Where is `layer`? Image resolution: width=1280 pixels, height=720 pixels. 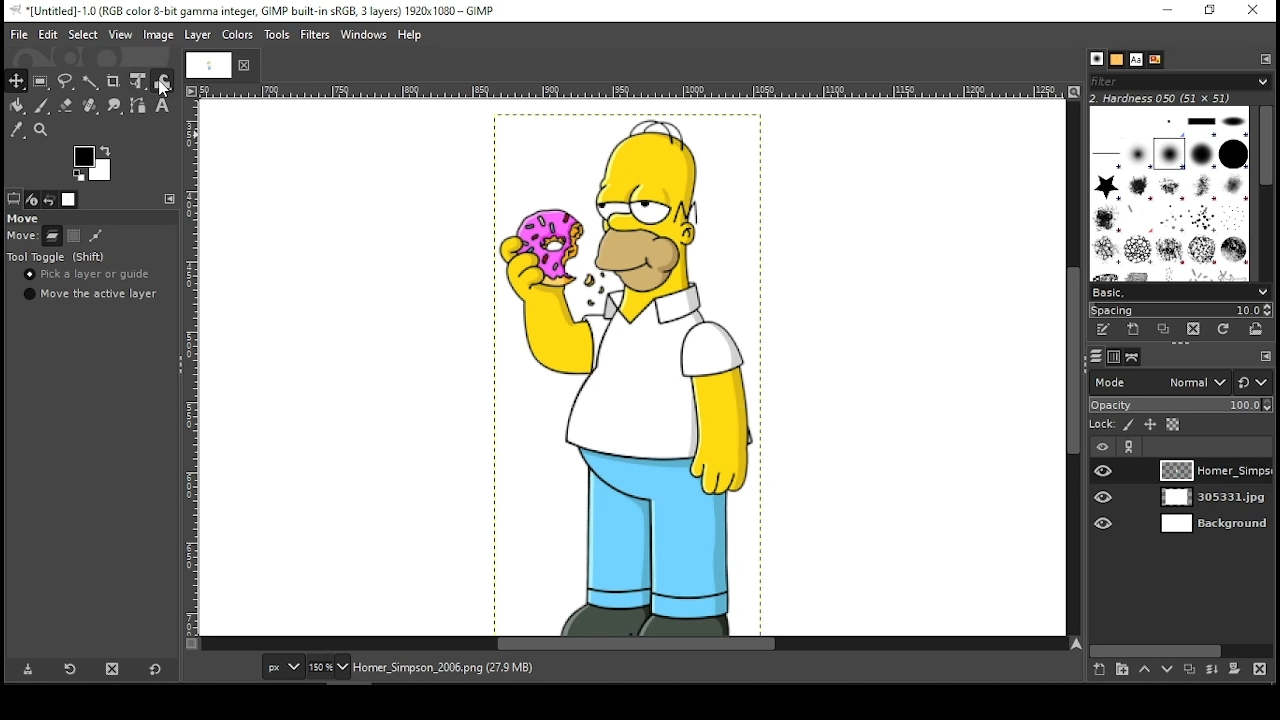 layer is located at coordinates (53, 235).